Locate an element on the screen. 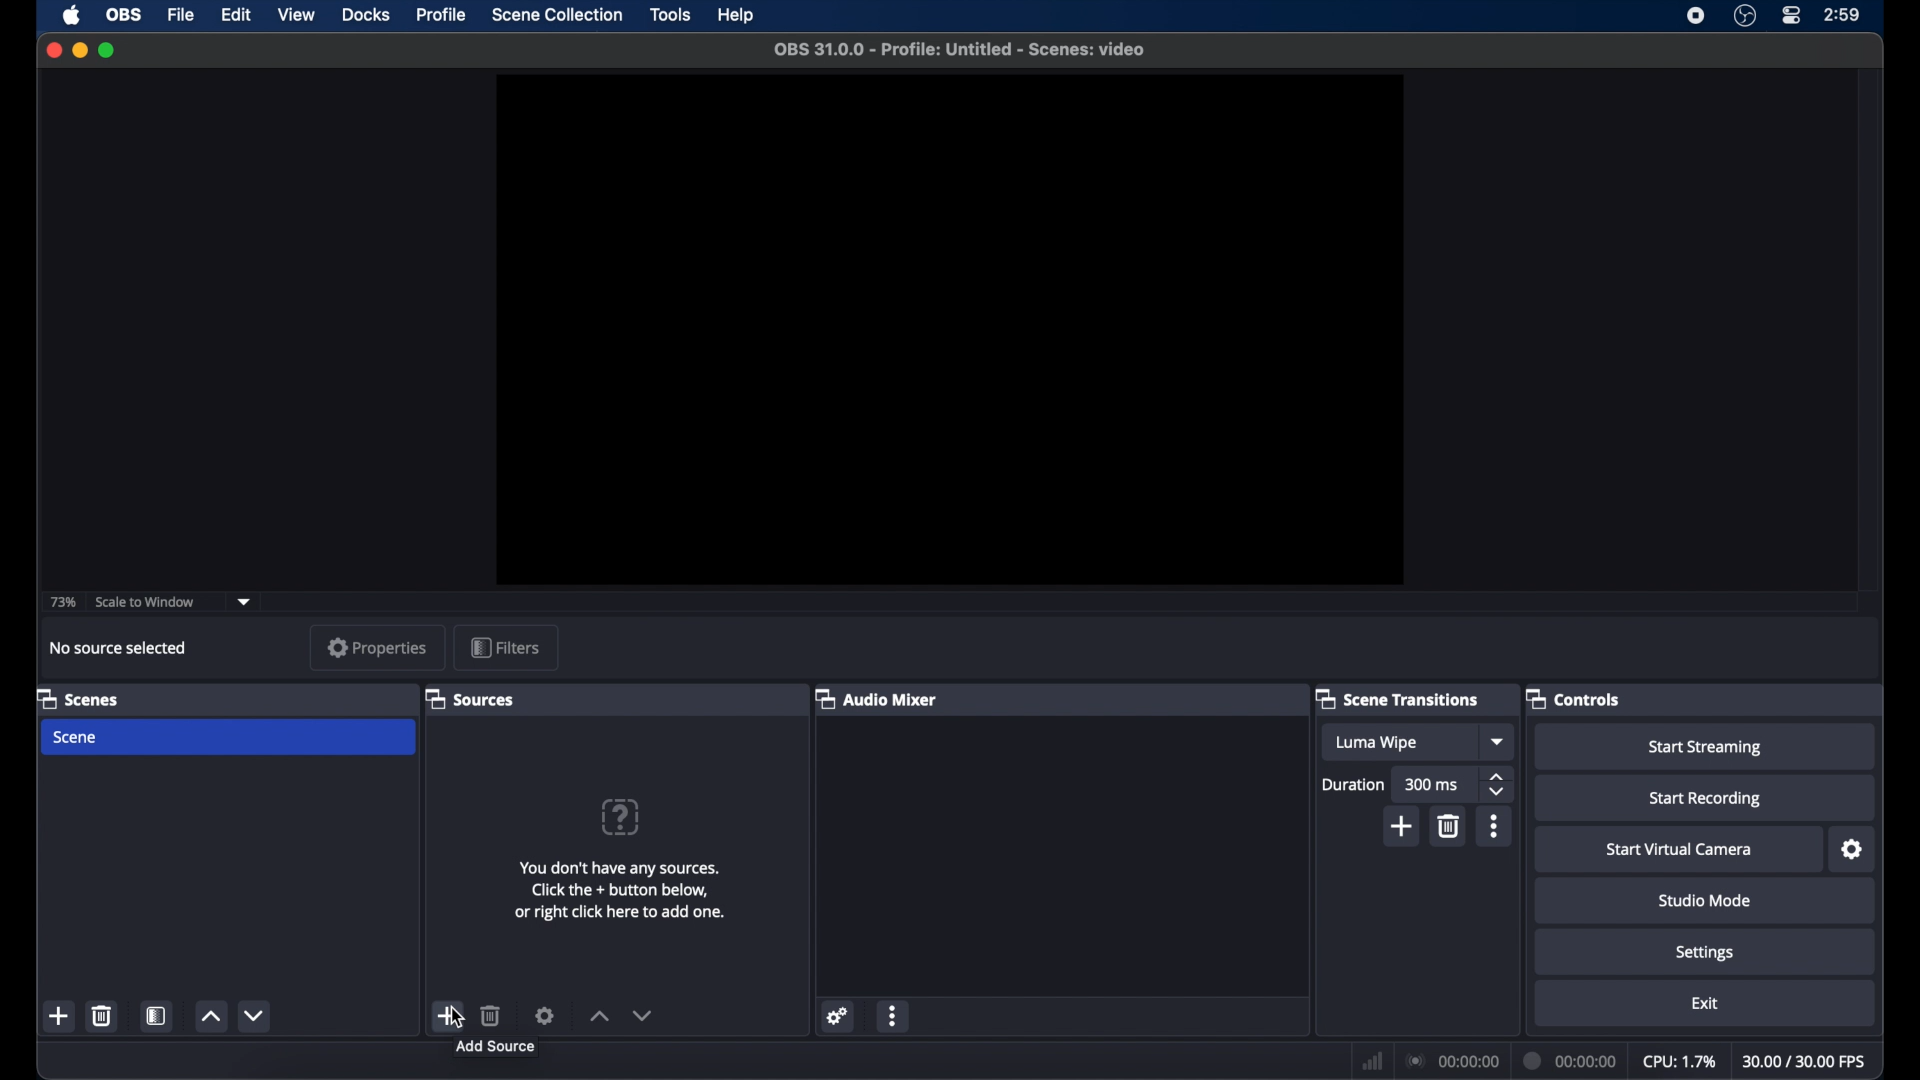 The image size is (1920, 1080). scene filters is located at coordinates (156, 1015).